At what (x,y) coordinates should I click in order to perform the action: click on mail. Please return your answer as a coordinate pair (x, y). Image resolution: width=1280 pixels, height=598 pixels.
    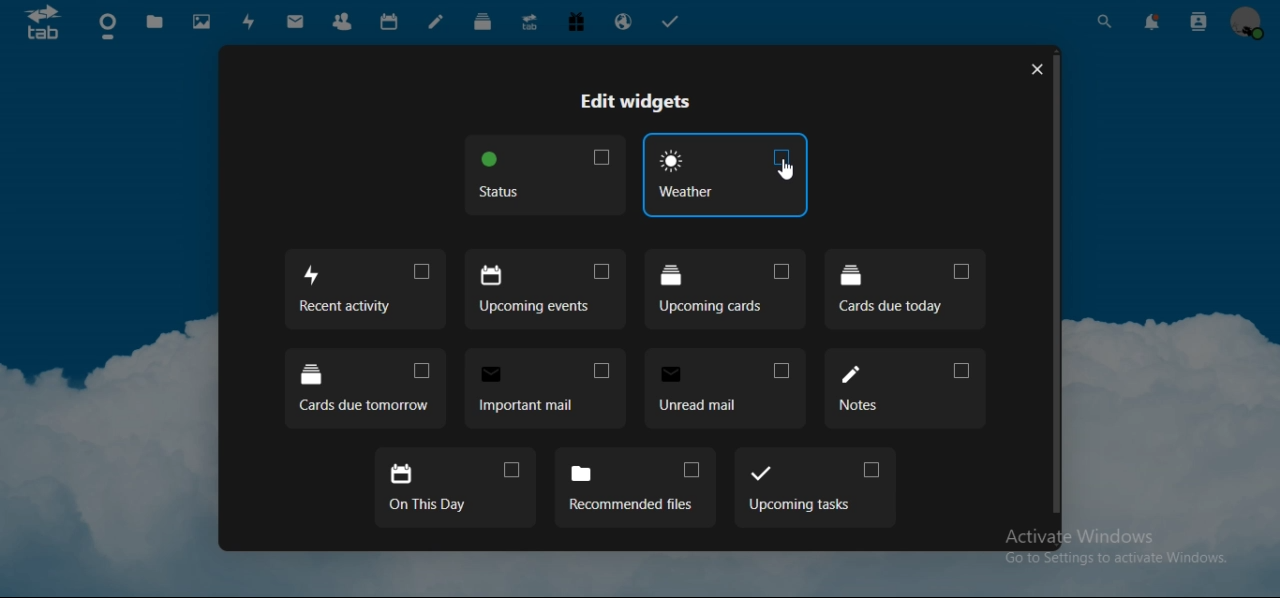
    Looking at the image, I should click on (296, 21).